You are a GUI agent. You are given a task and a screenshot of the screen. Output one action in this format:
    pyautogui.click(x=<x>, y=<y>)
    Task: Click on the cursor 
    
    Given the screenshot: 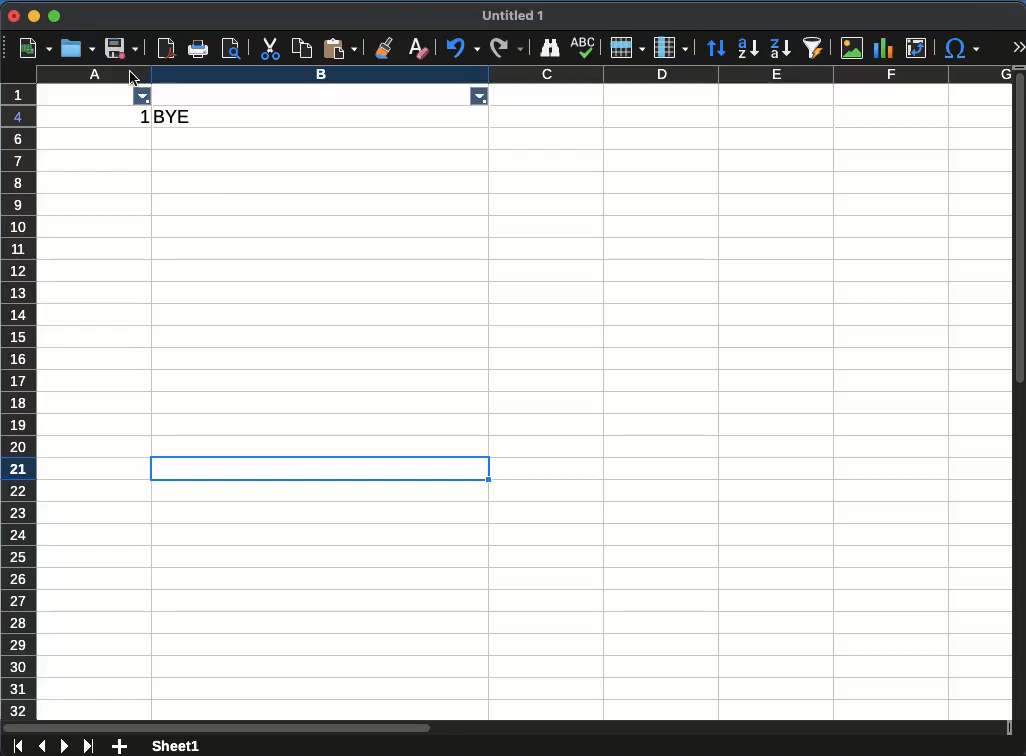 What is the action you would take?
    pyautogui.click(x=128, y=78)
    